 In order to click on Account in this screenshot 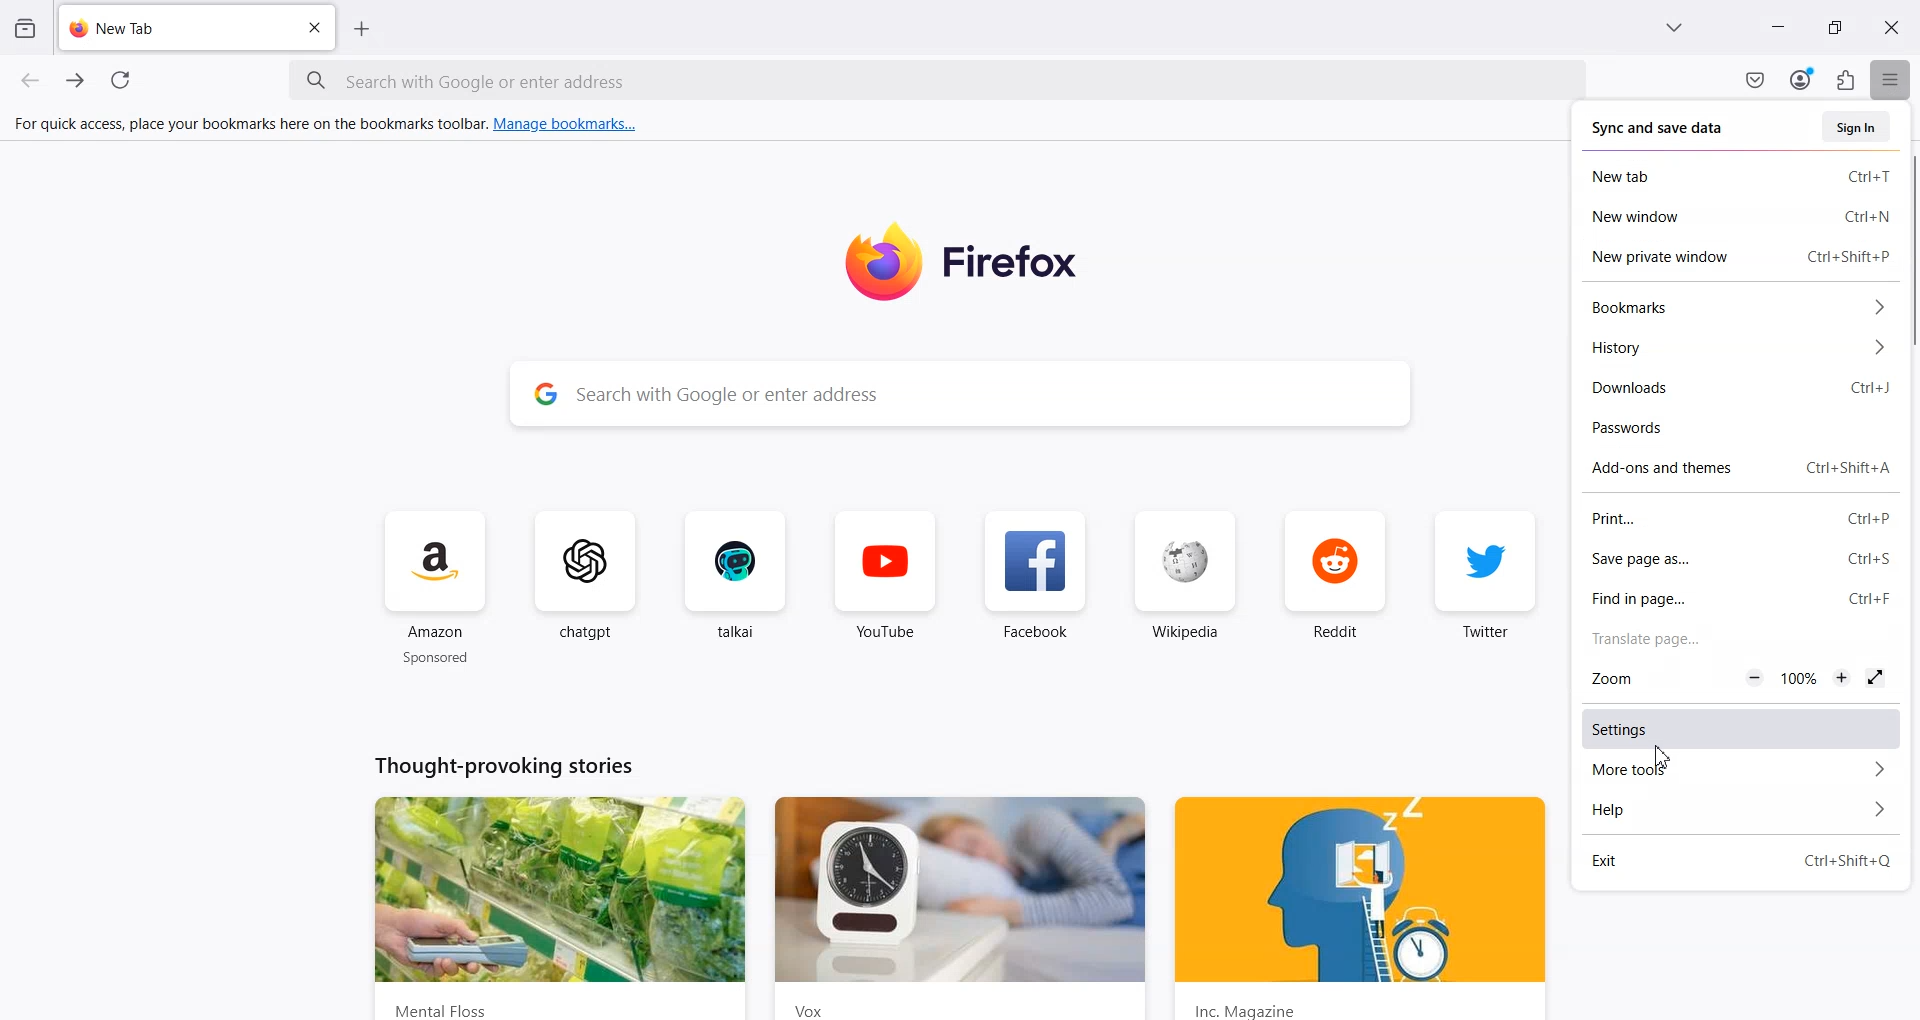, I will do `click(1801, 80)`.